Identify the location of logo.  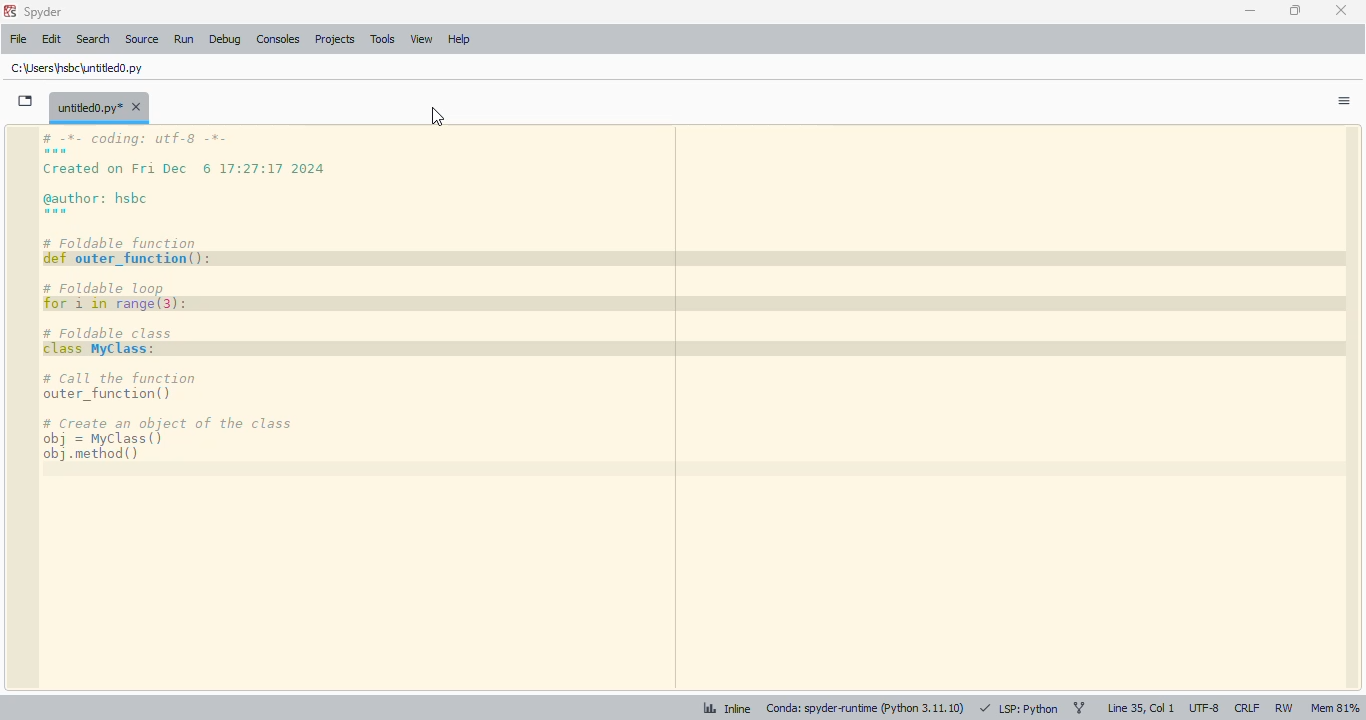
(10, 11).